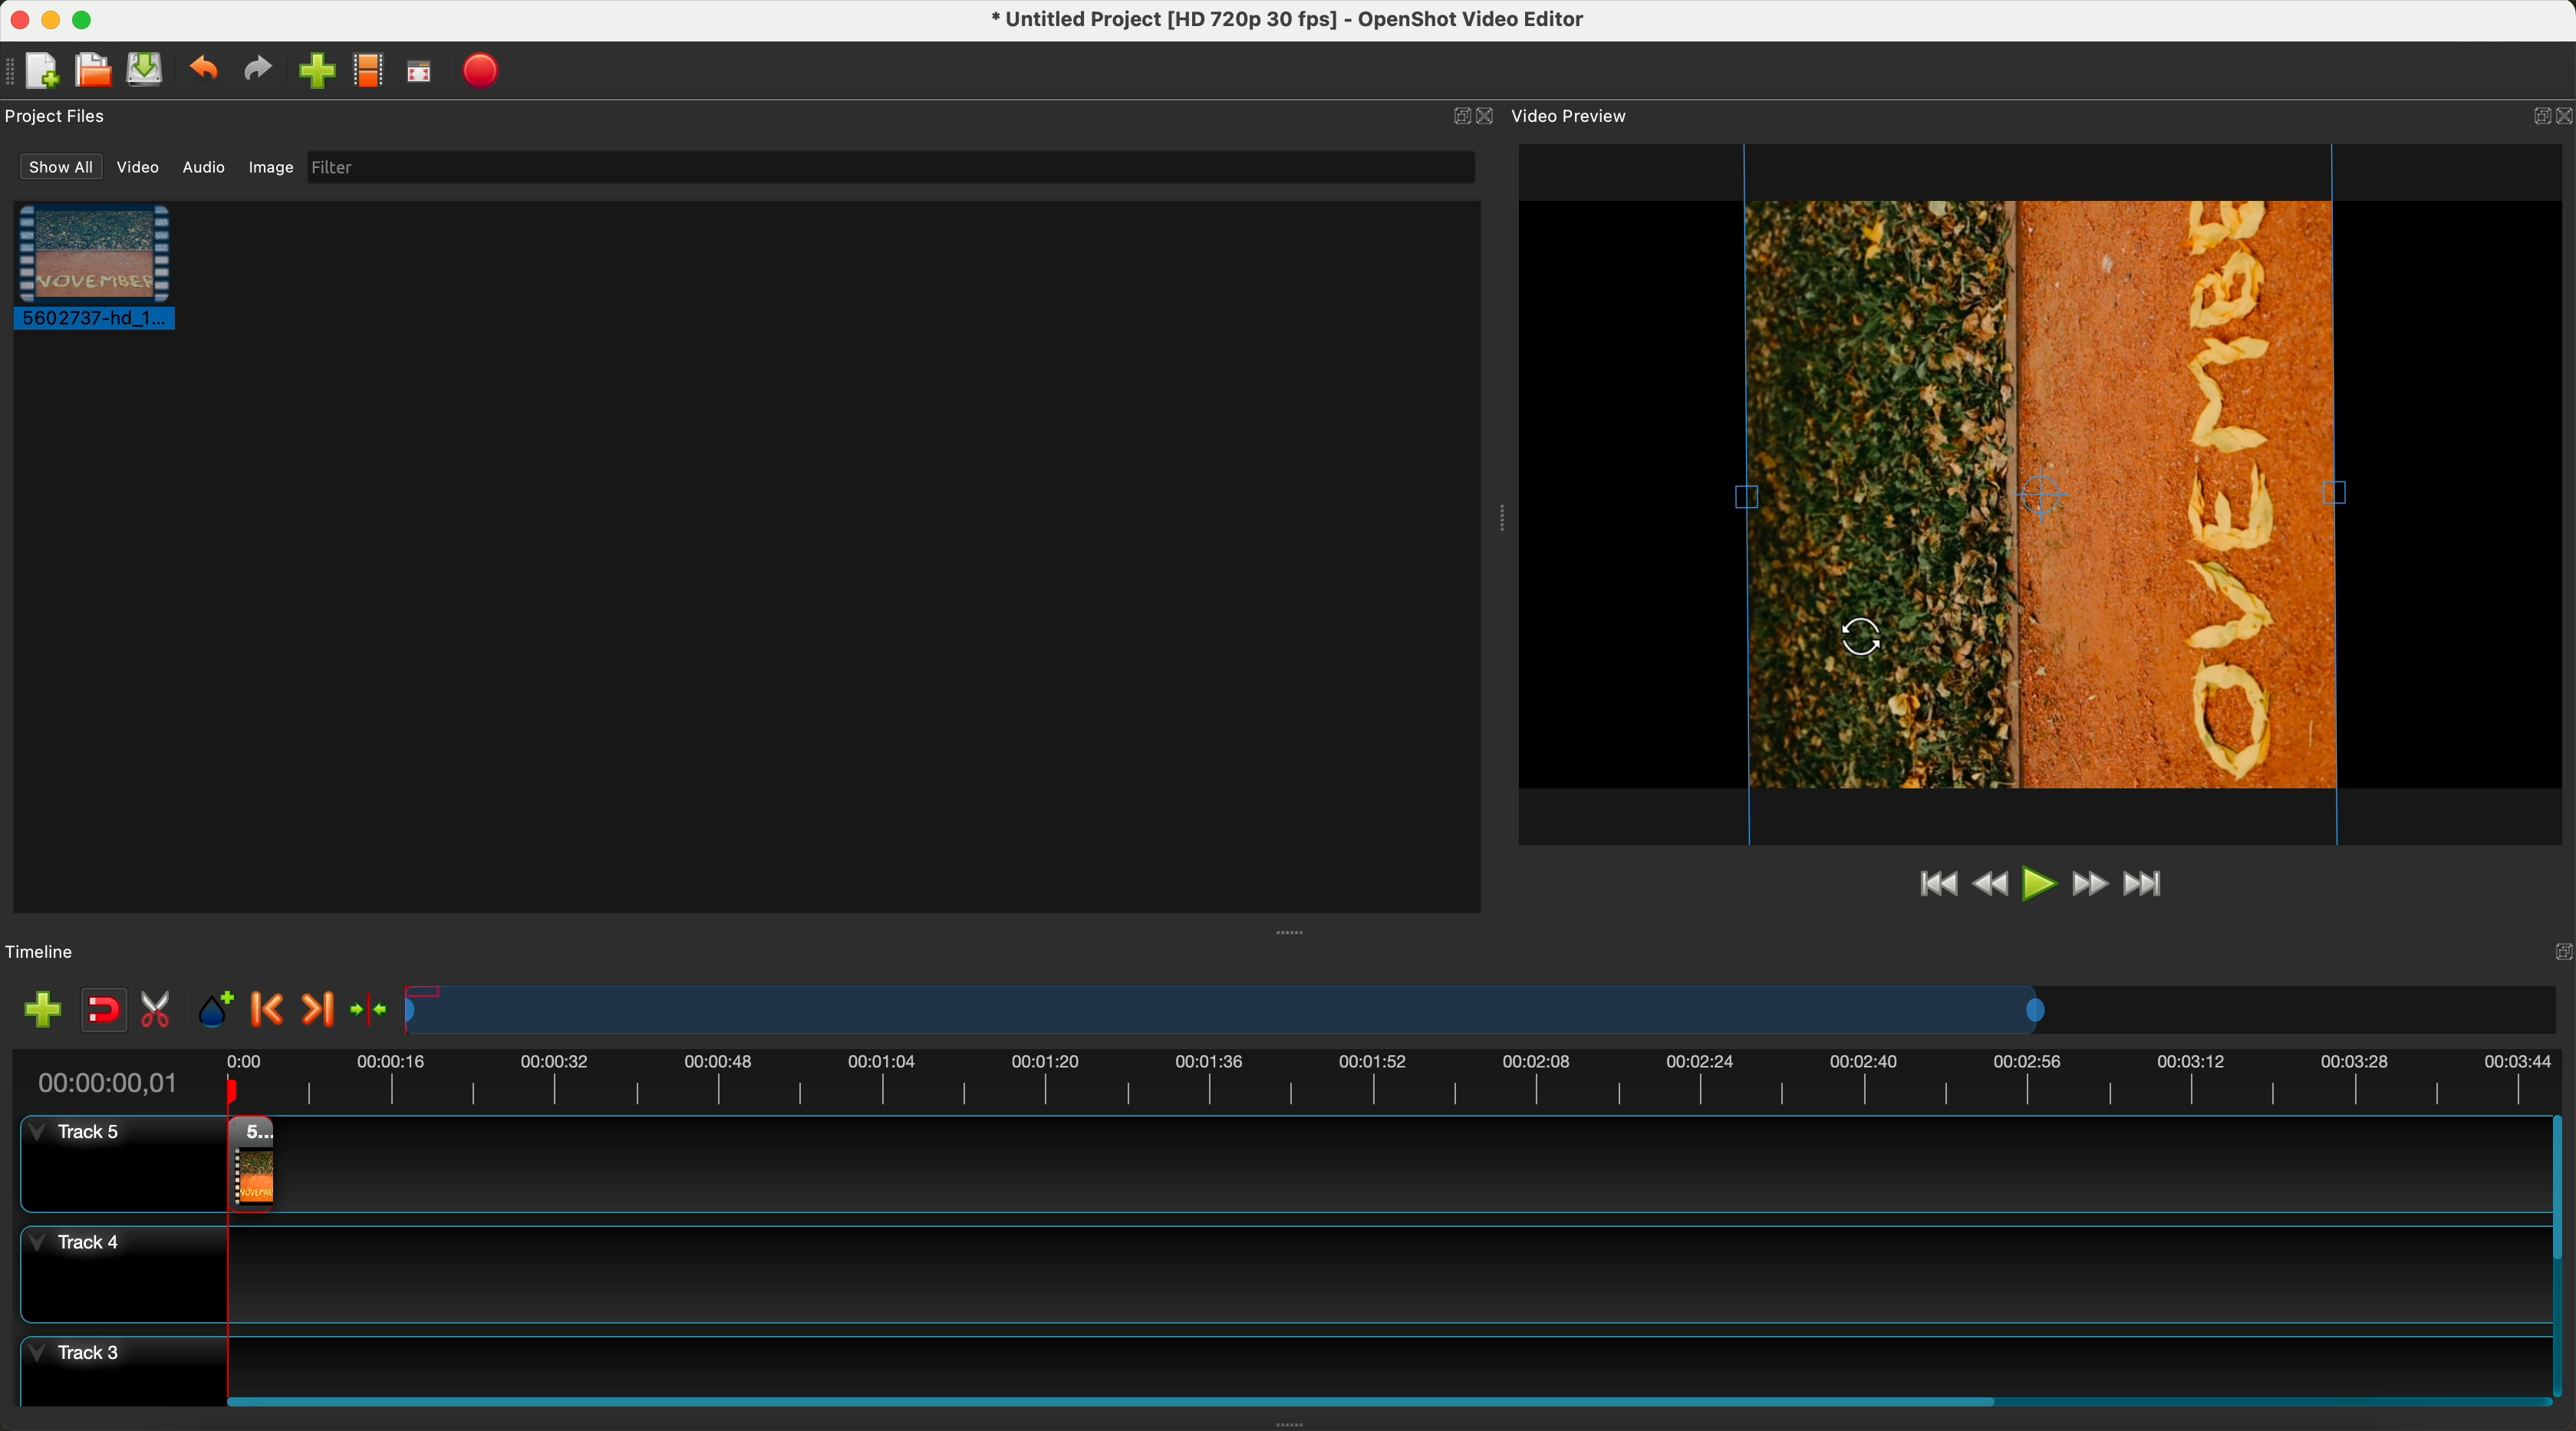 The width and height of the screenshot is (2576, 1431). I want to click on , so click(1862, 639).